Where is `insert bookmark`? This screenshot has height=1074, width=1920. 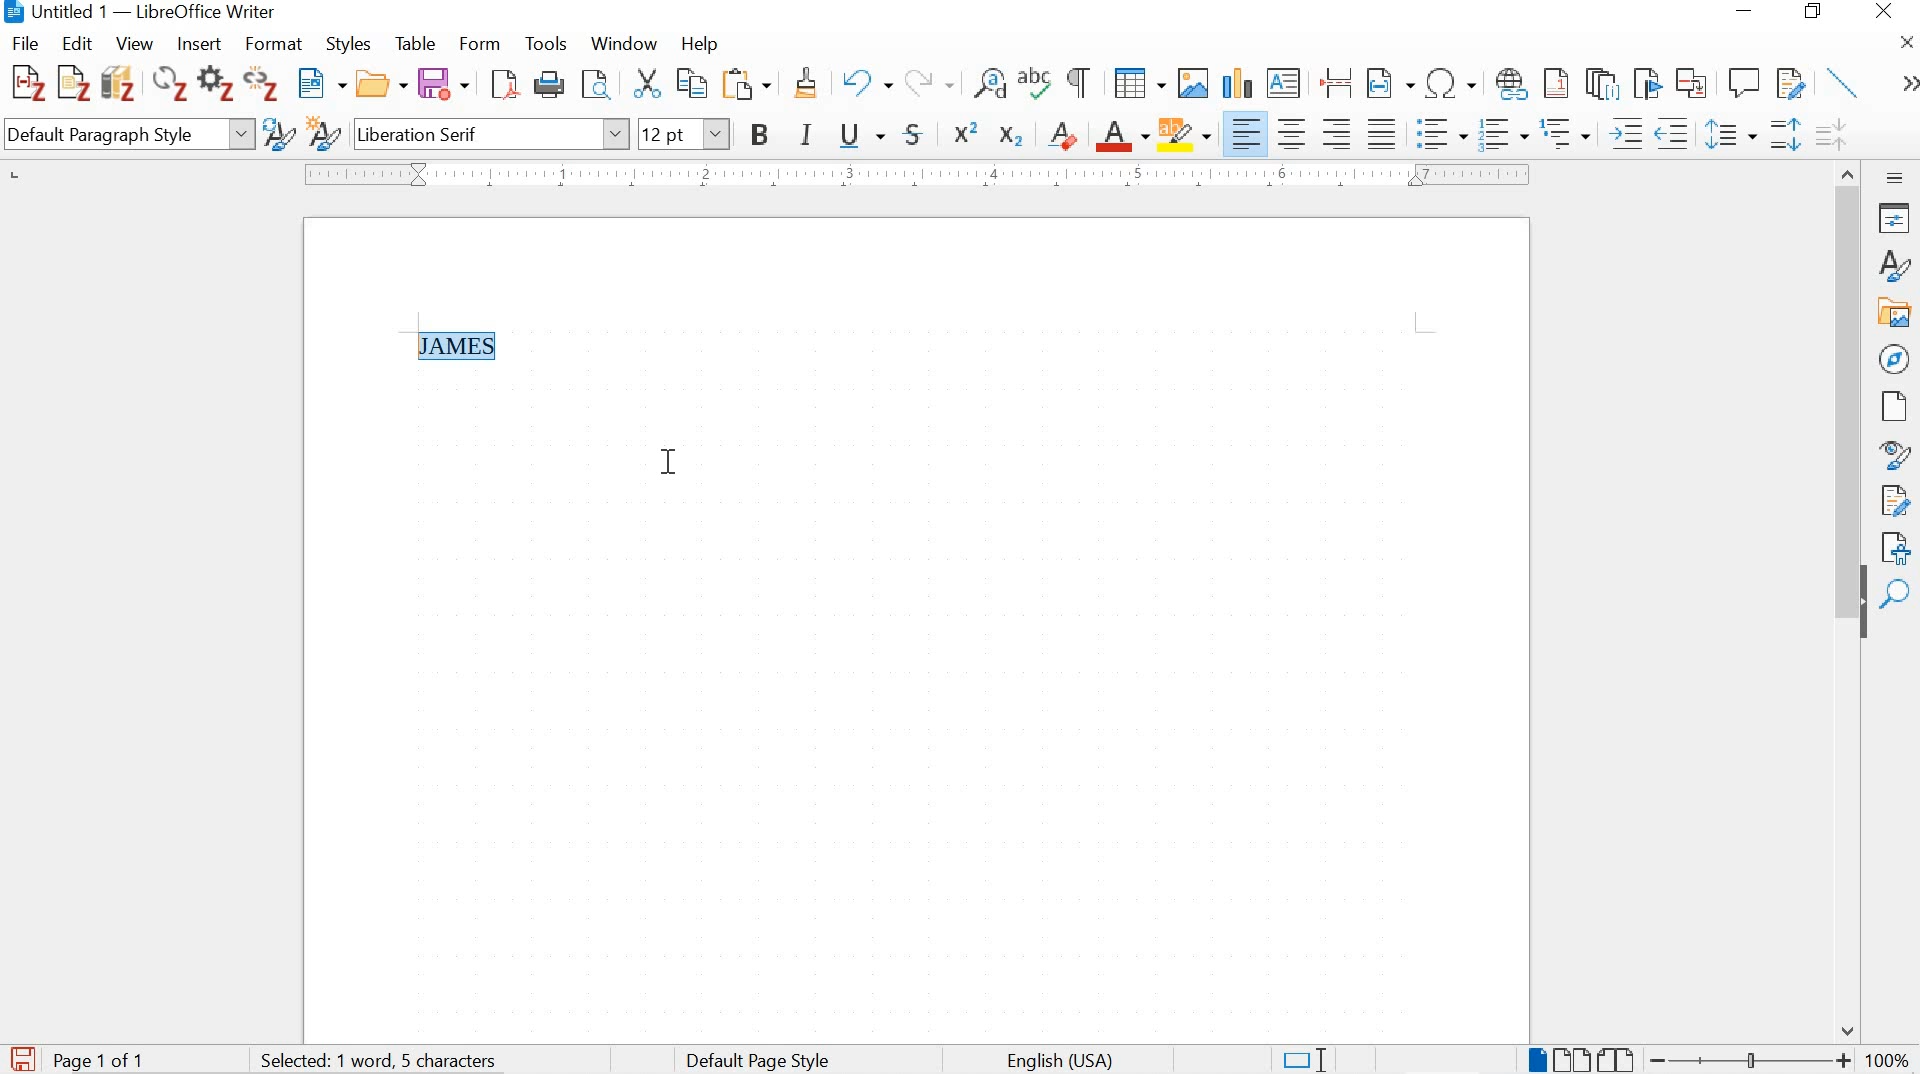
insert bookmark is located at coordinates (1645, 83).